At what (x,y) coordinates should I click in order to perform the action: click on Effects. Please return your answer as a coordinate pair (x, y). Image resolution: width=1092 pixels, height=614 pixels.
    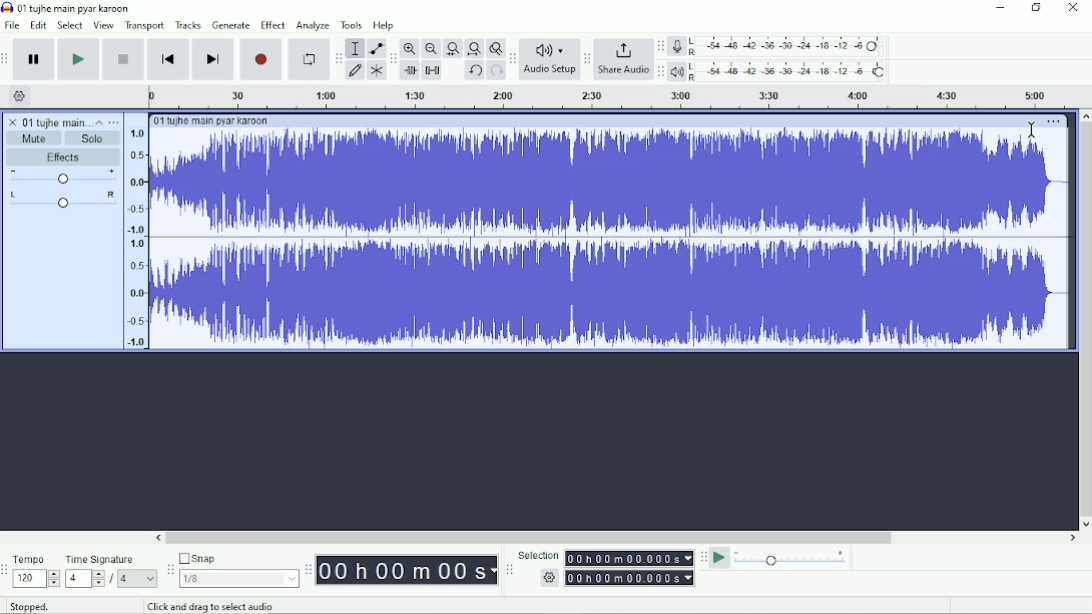
    Looking at the image, I should click on (63, 157).